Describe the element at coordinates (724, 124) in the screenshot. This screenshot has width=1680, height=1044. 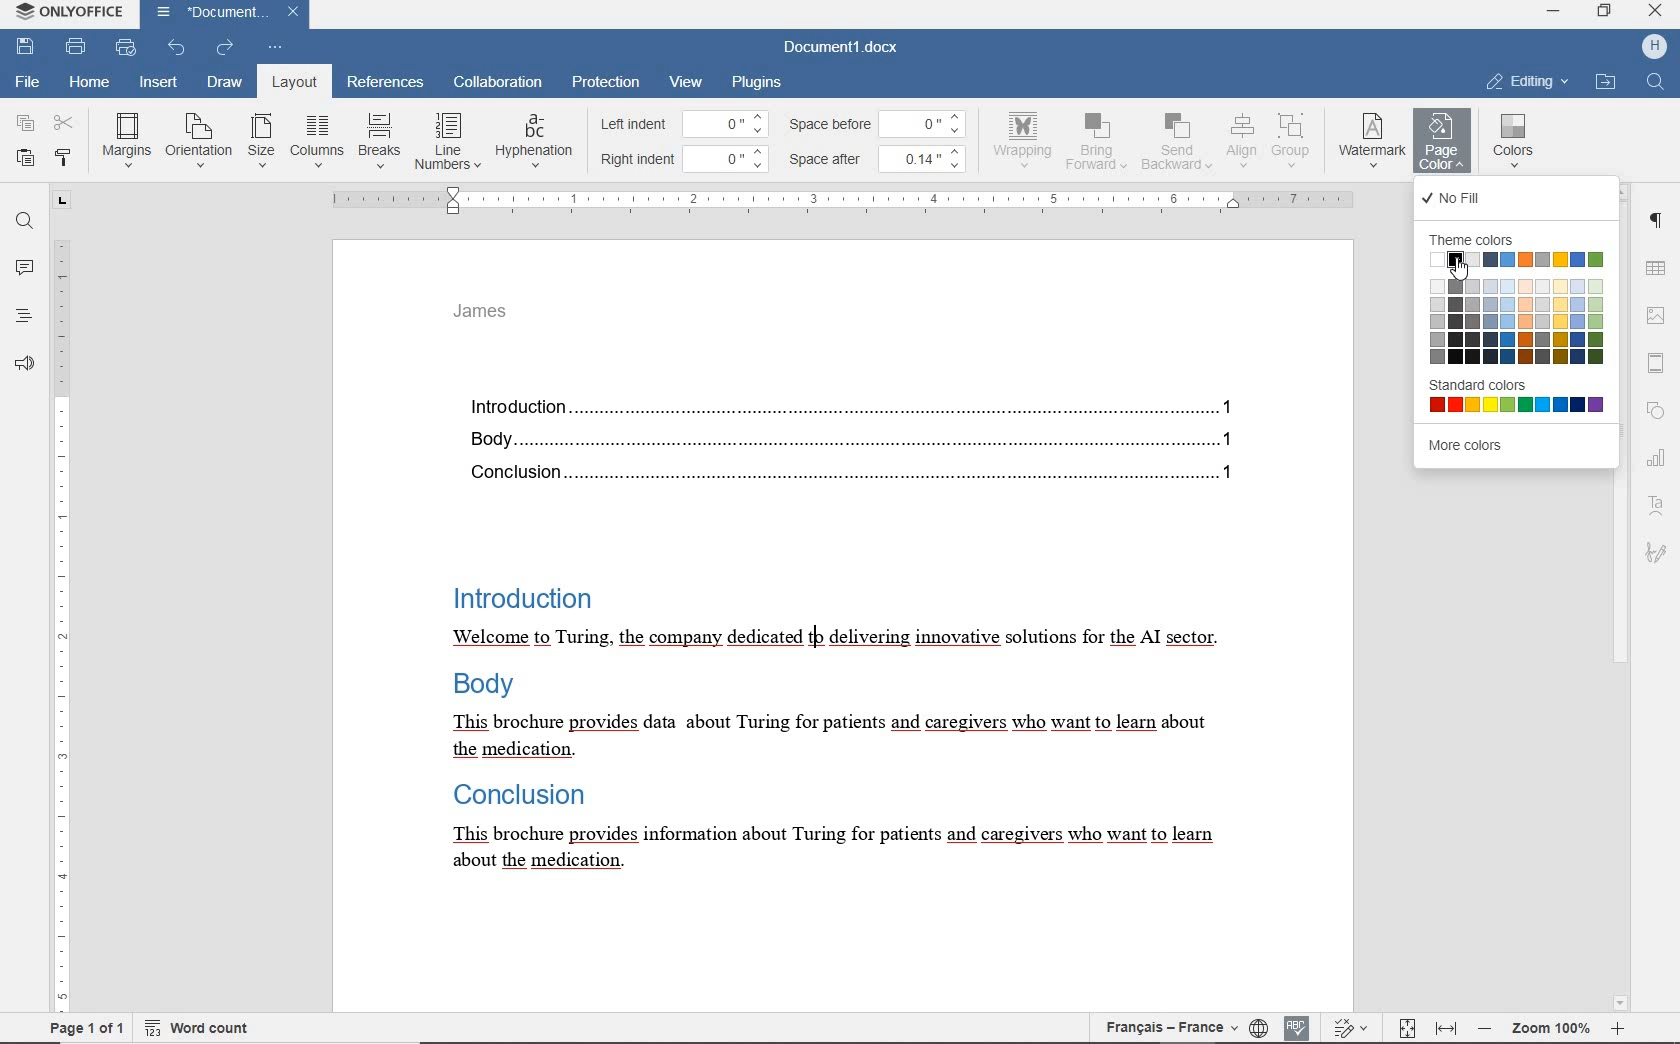
I see `0` at that location.